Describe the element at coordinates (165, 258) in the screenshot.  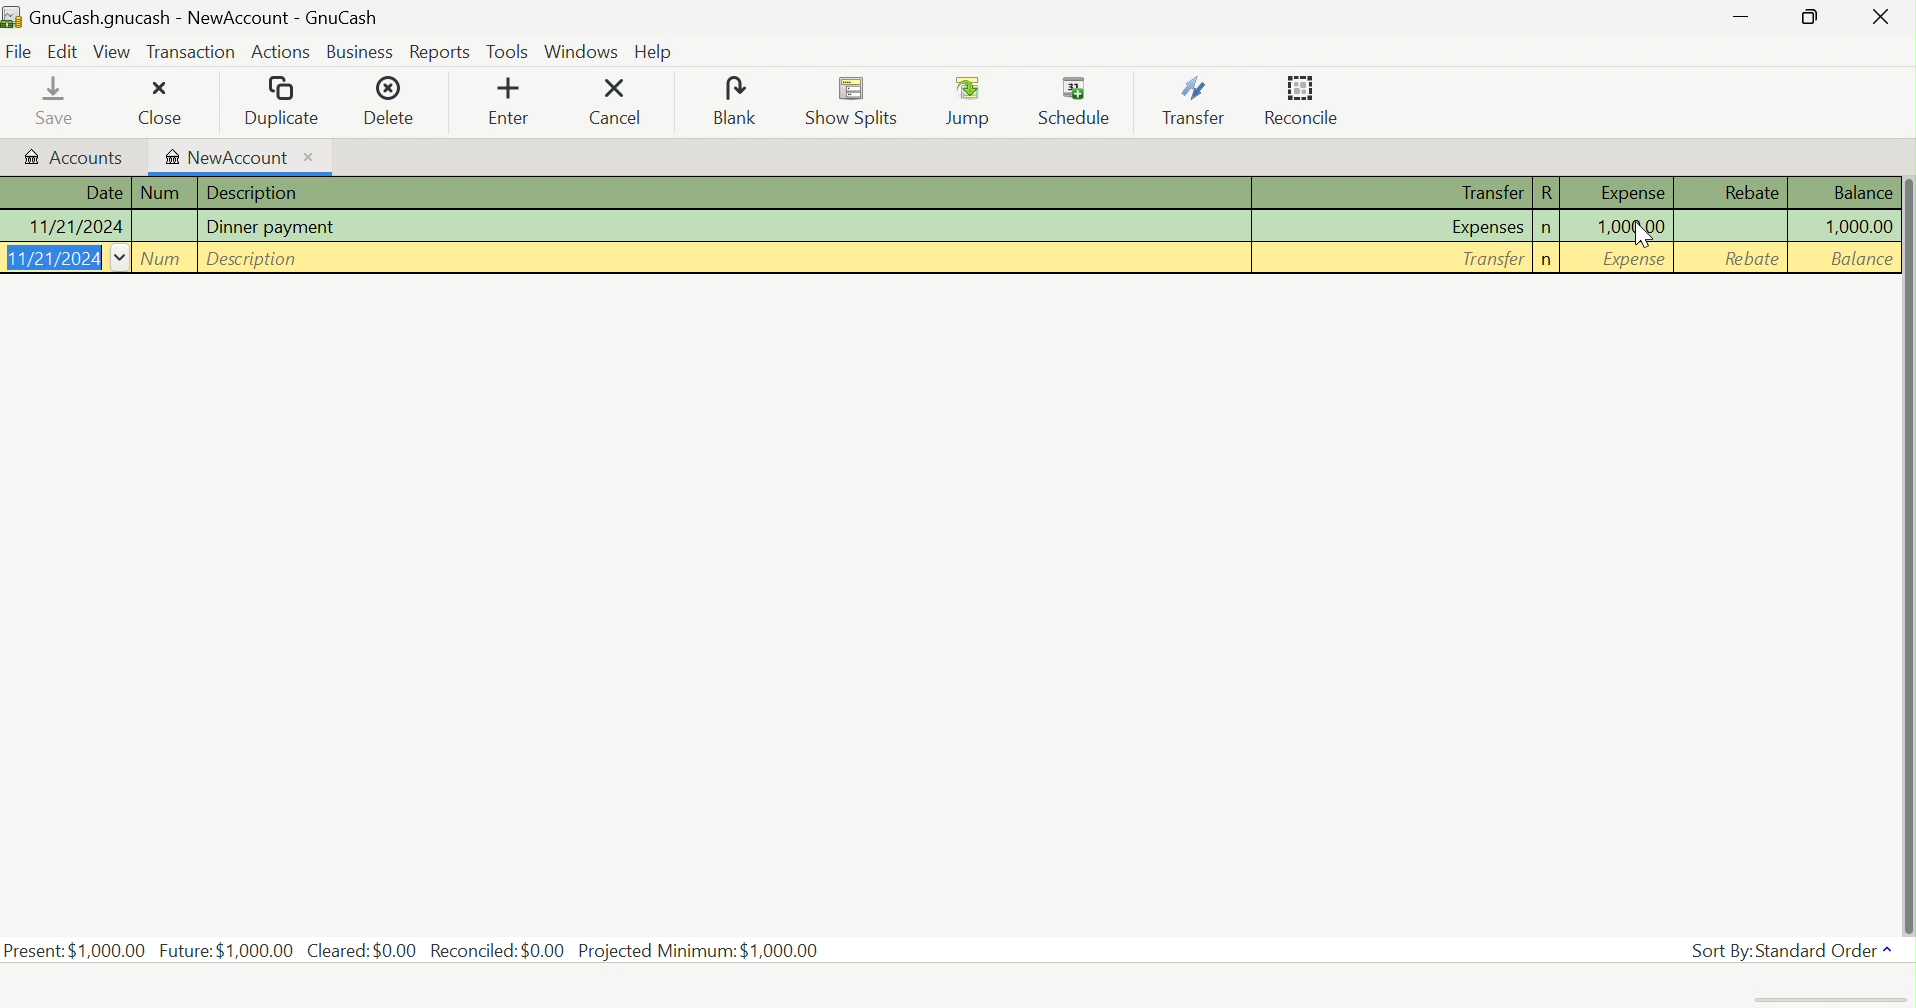
I see `Num` at that location.